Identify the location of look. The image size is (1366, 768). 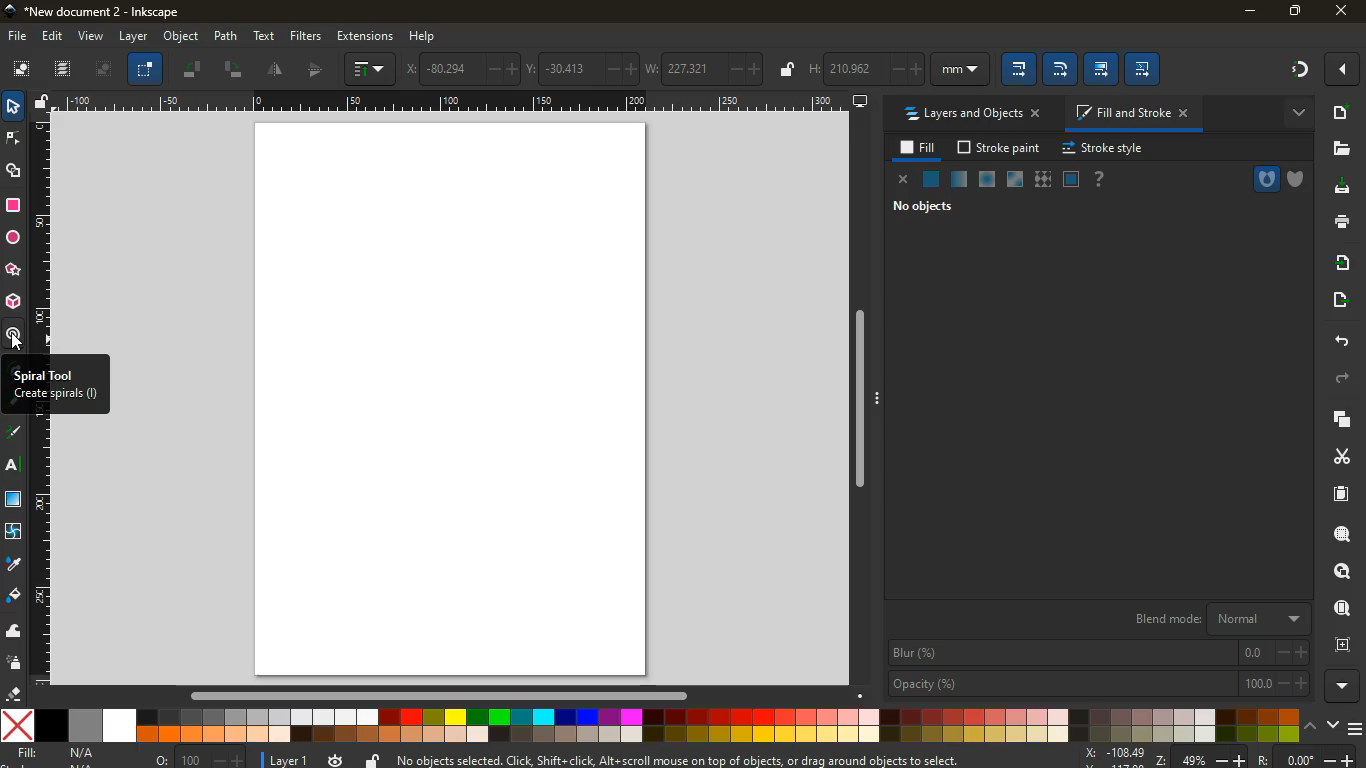
(1337, 573).